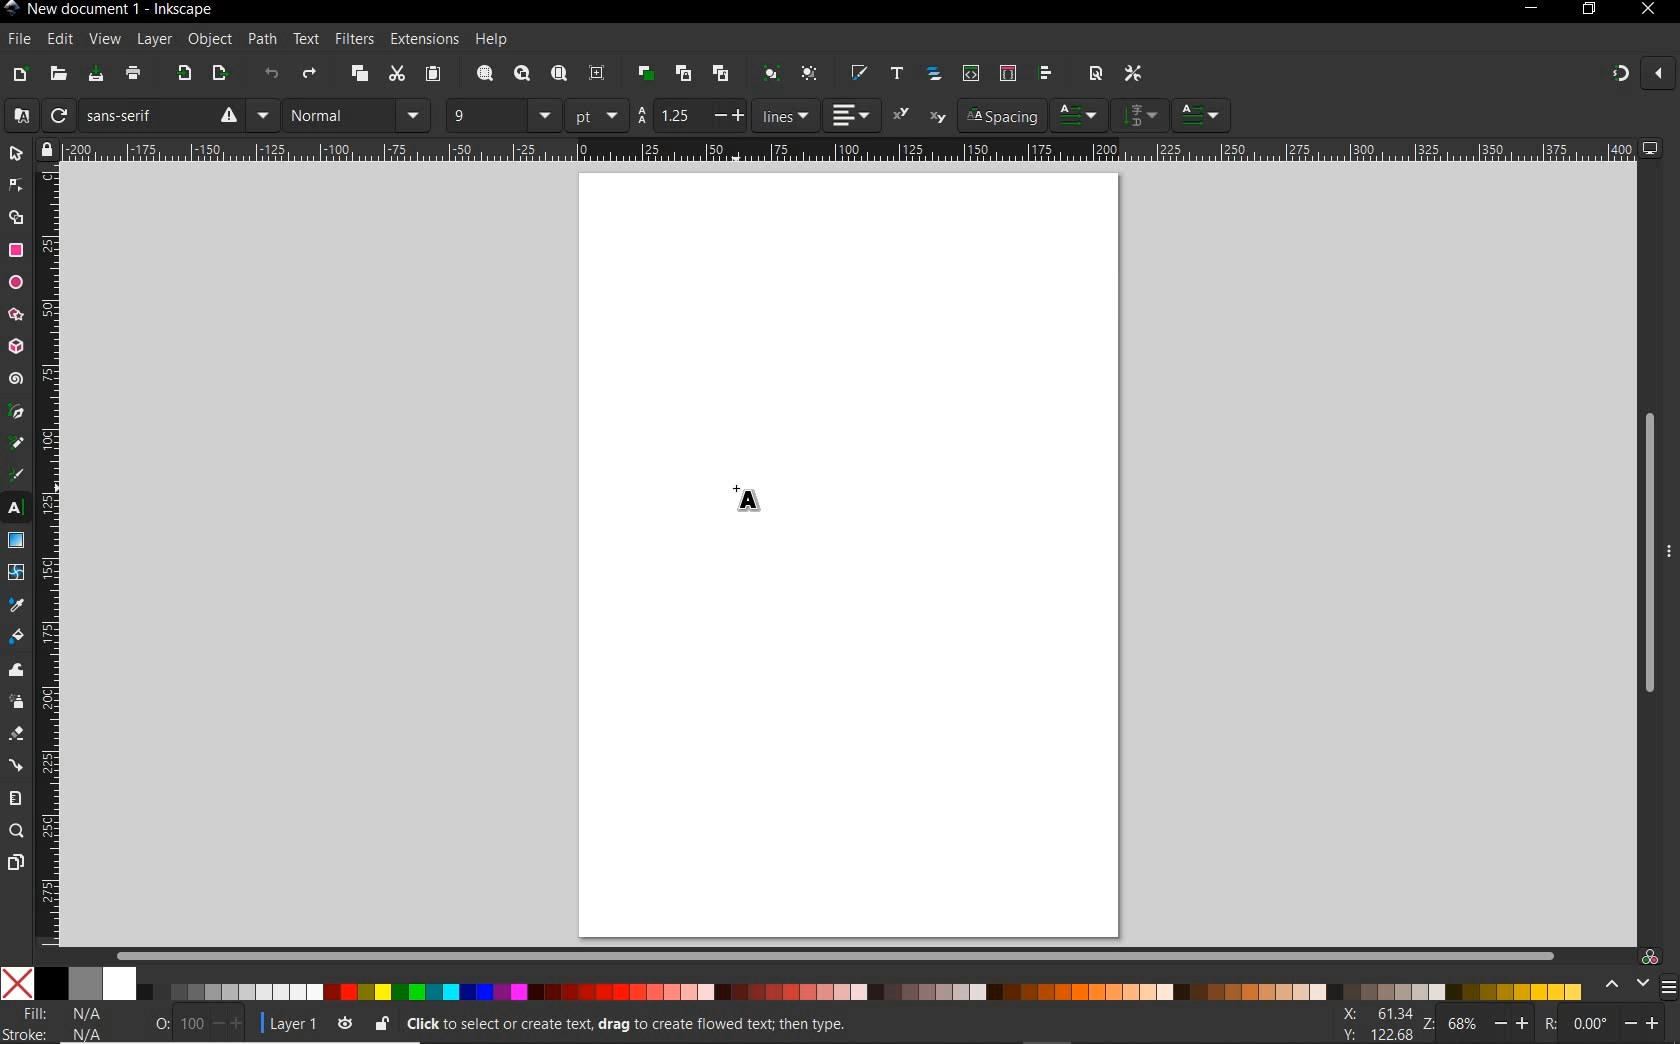  Describe the element at coordinates (45, 149) in the screenshot. I see `lock` at that location.